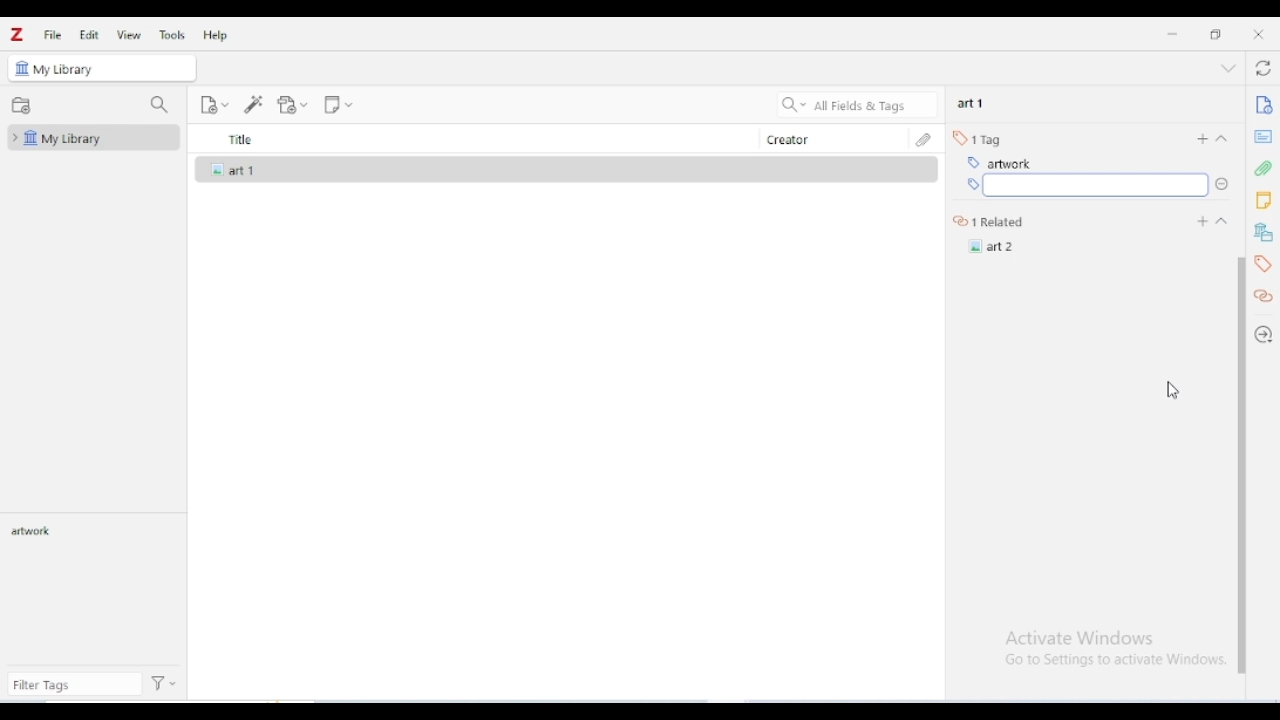 The image size is (1280, 720). What do you see at coordinates (94, 137) in the screenshot?
I see `my library` at bounding box center [94, 137].